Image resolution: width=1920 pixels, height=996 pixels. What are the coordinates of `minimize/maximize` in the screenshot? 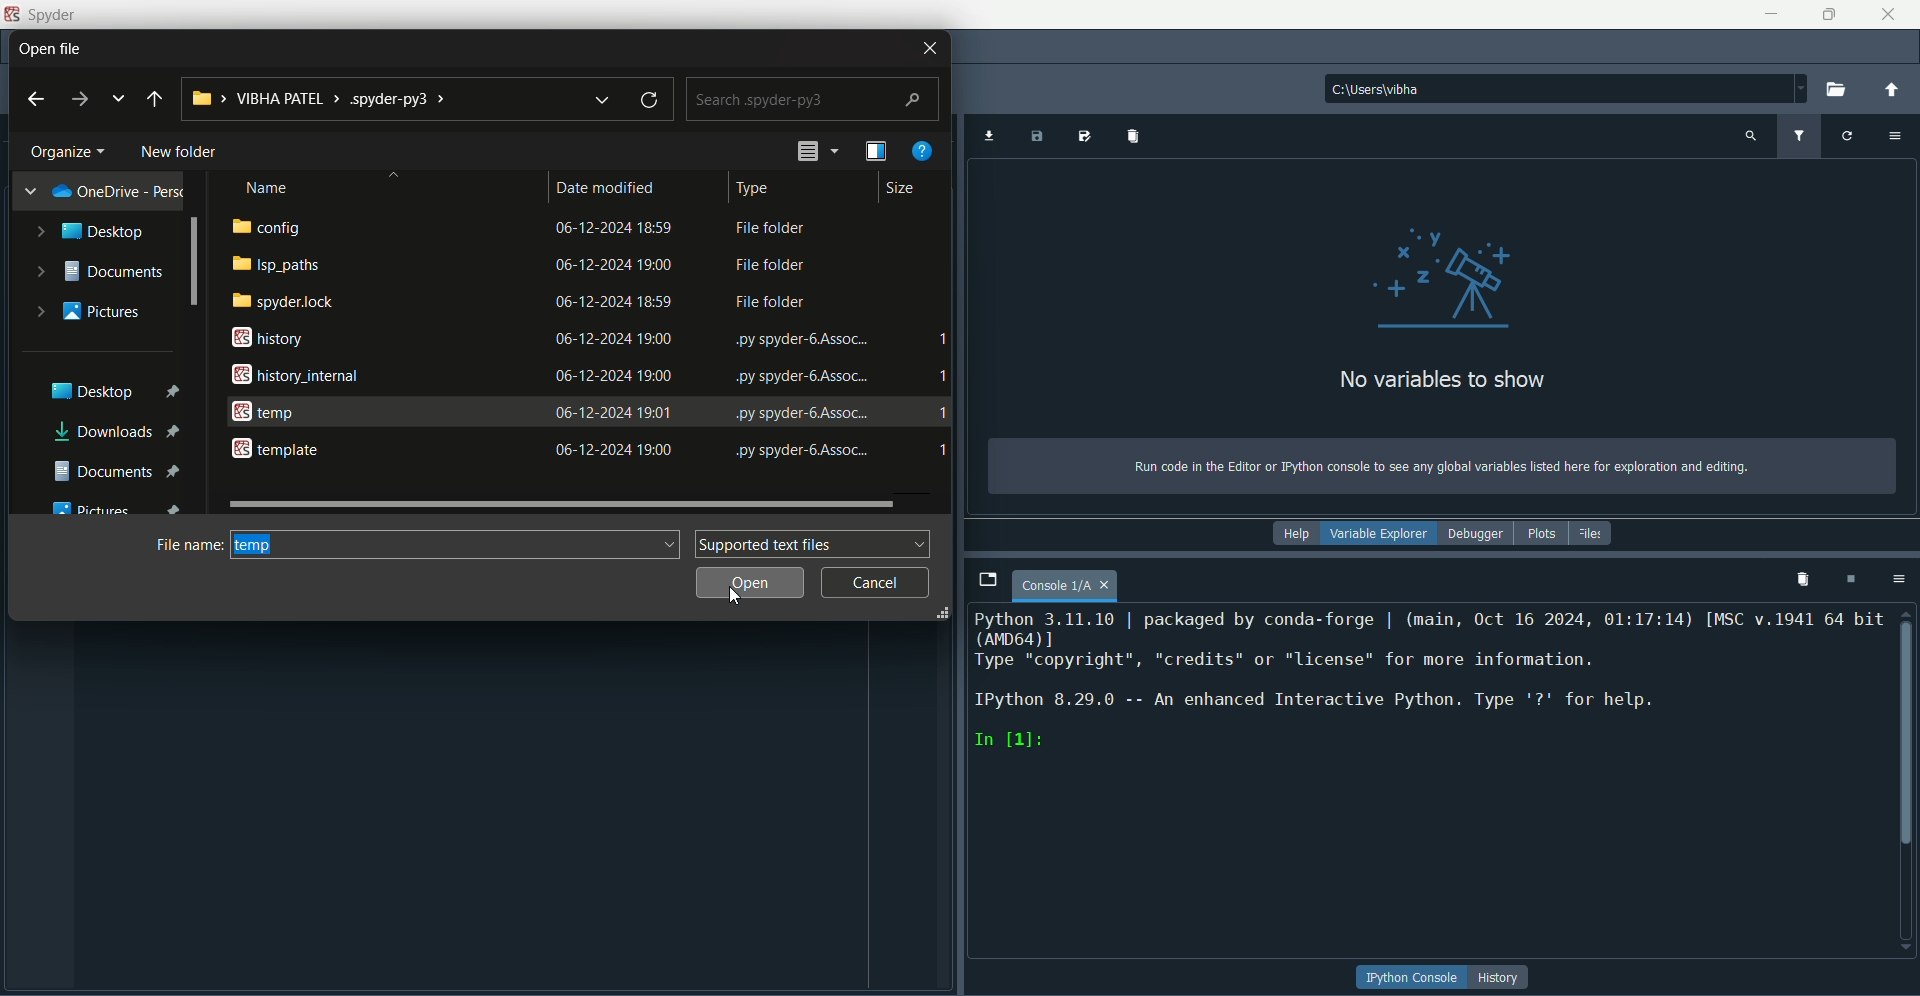 It's located at (1826, 14).